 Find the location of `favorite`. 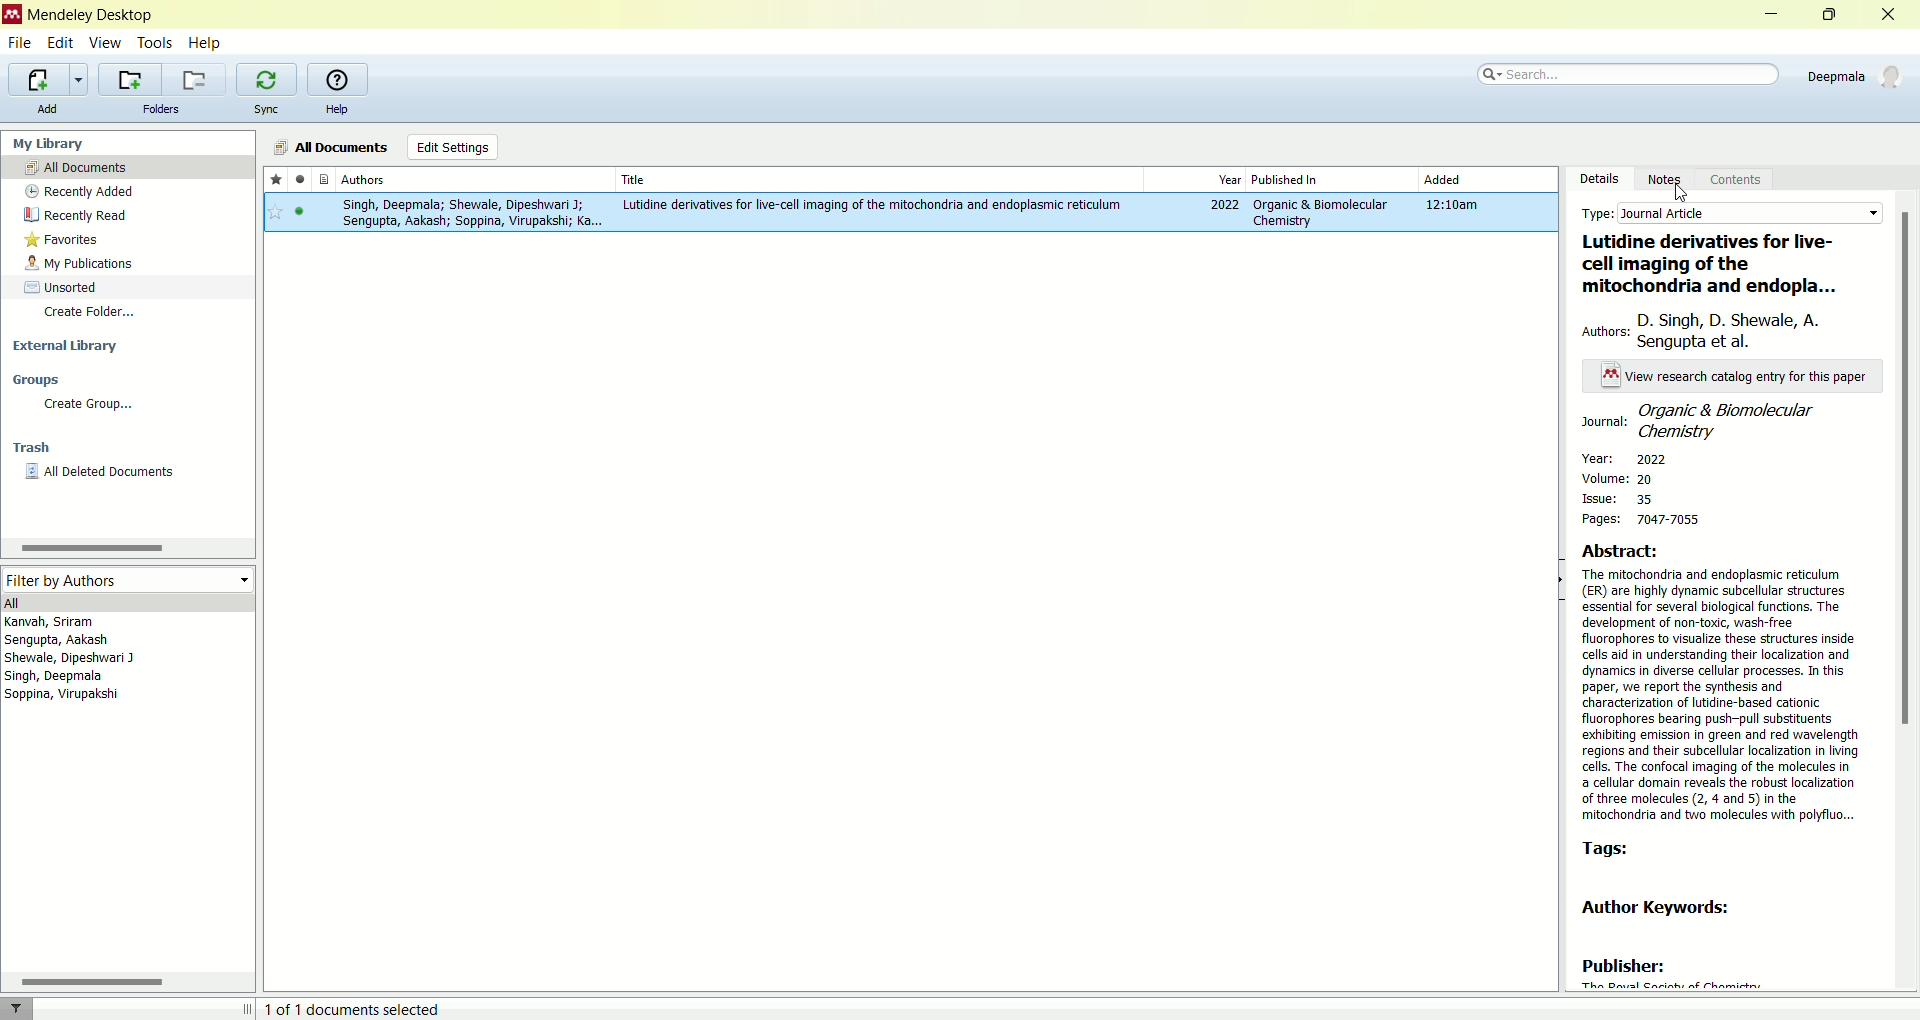

favorite is located at coordinates (276, 181).